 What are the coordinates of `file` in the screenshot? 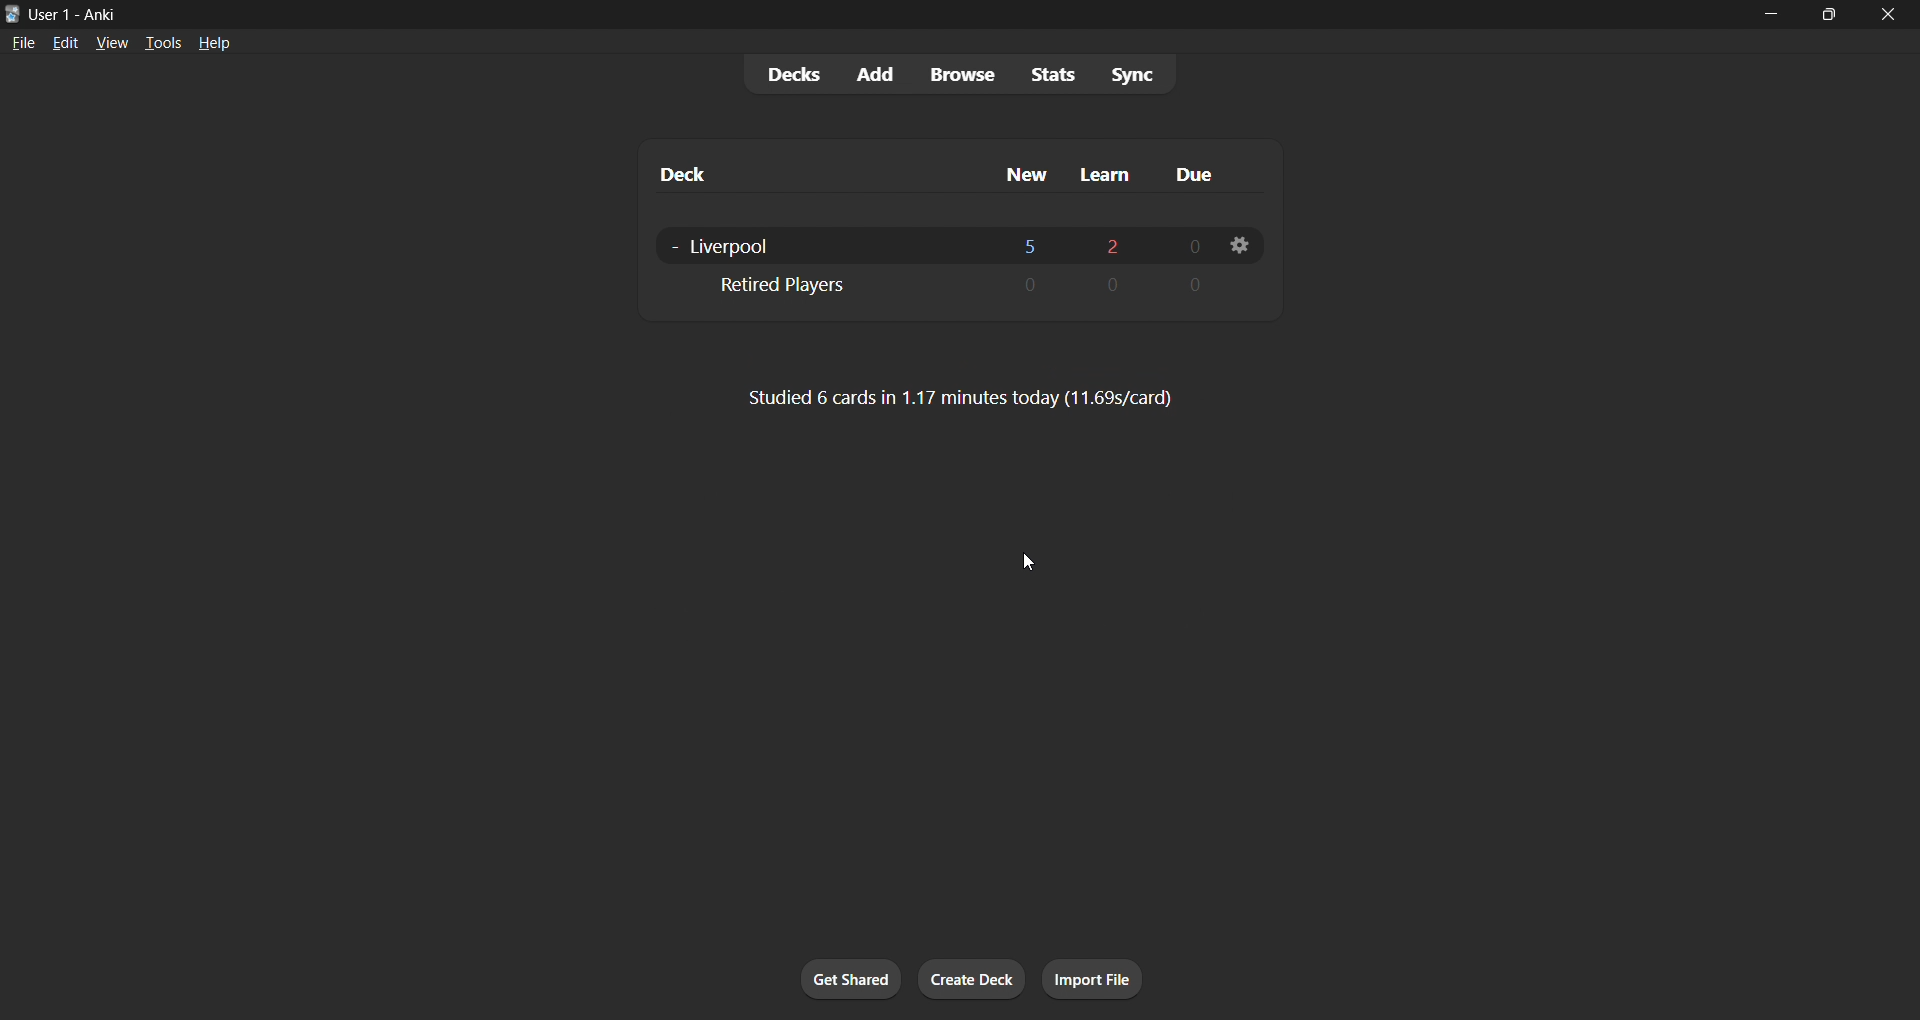 It's located at (18, 47).